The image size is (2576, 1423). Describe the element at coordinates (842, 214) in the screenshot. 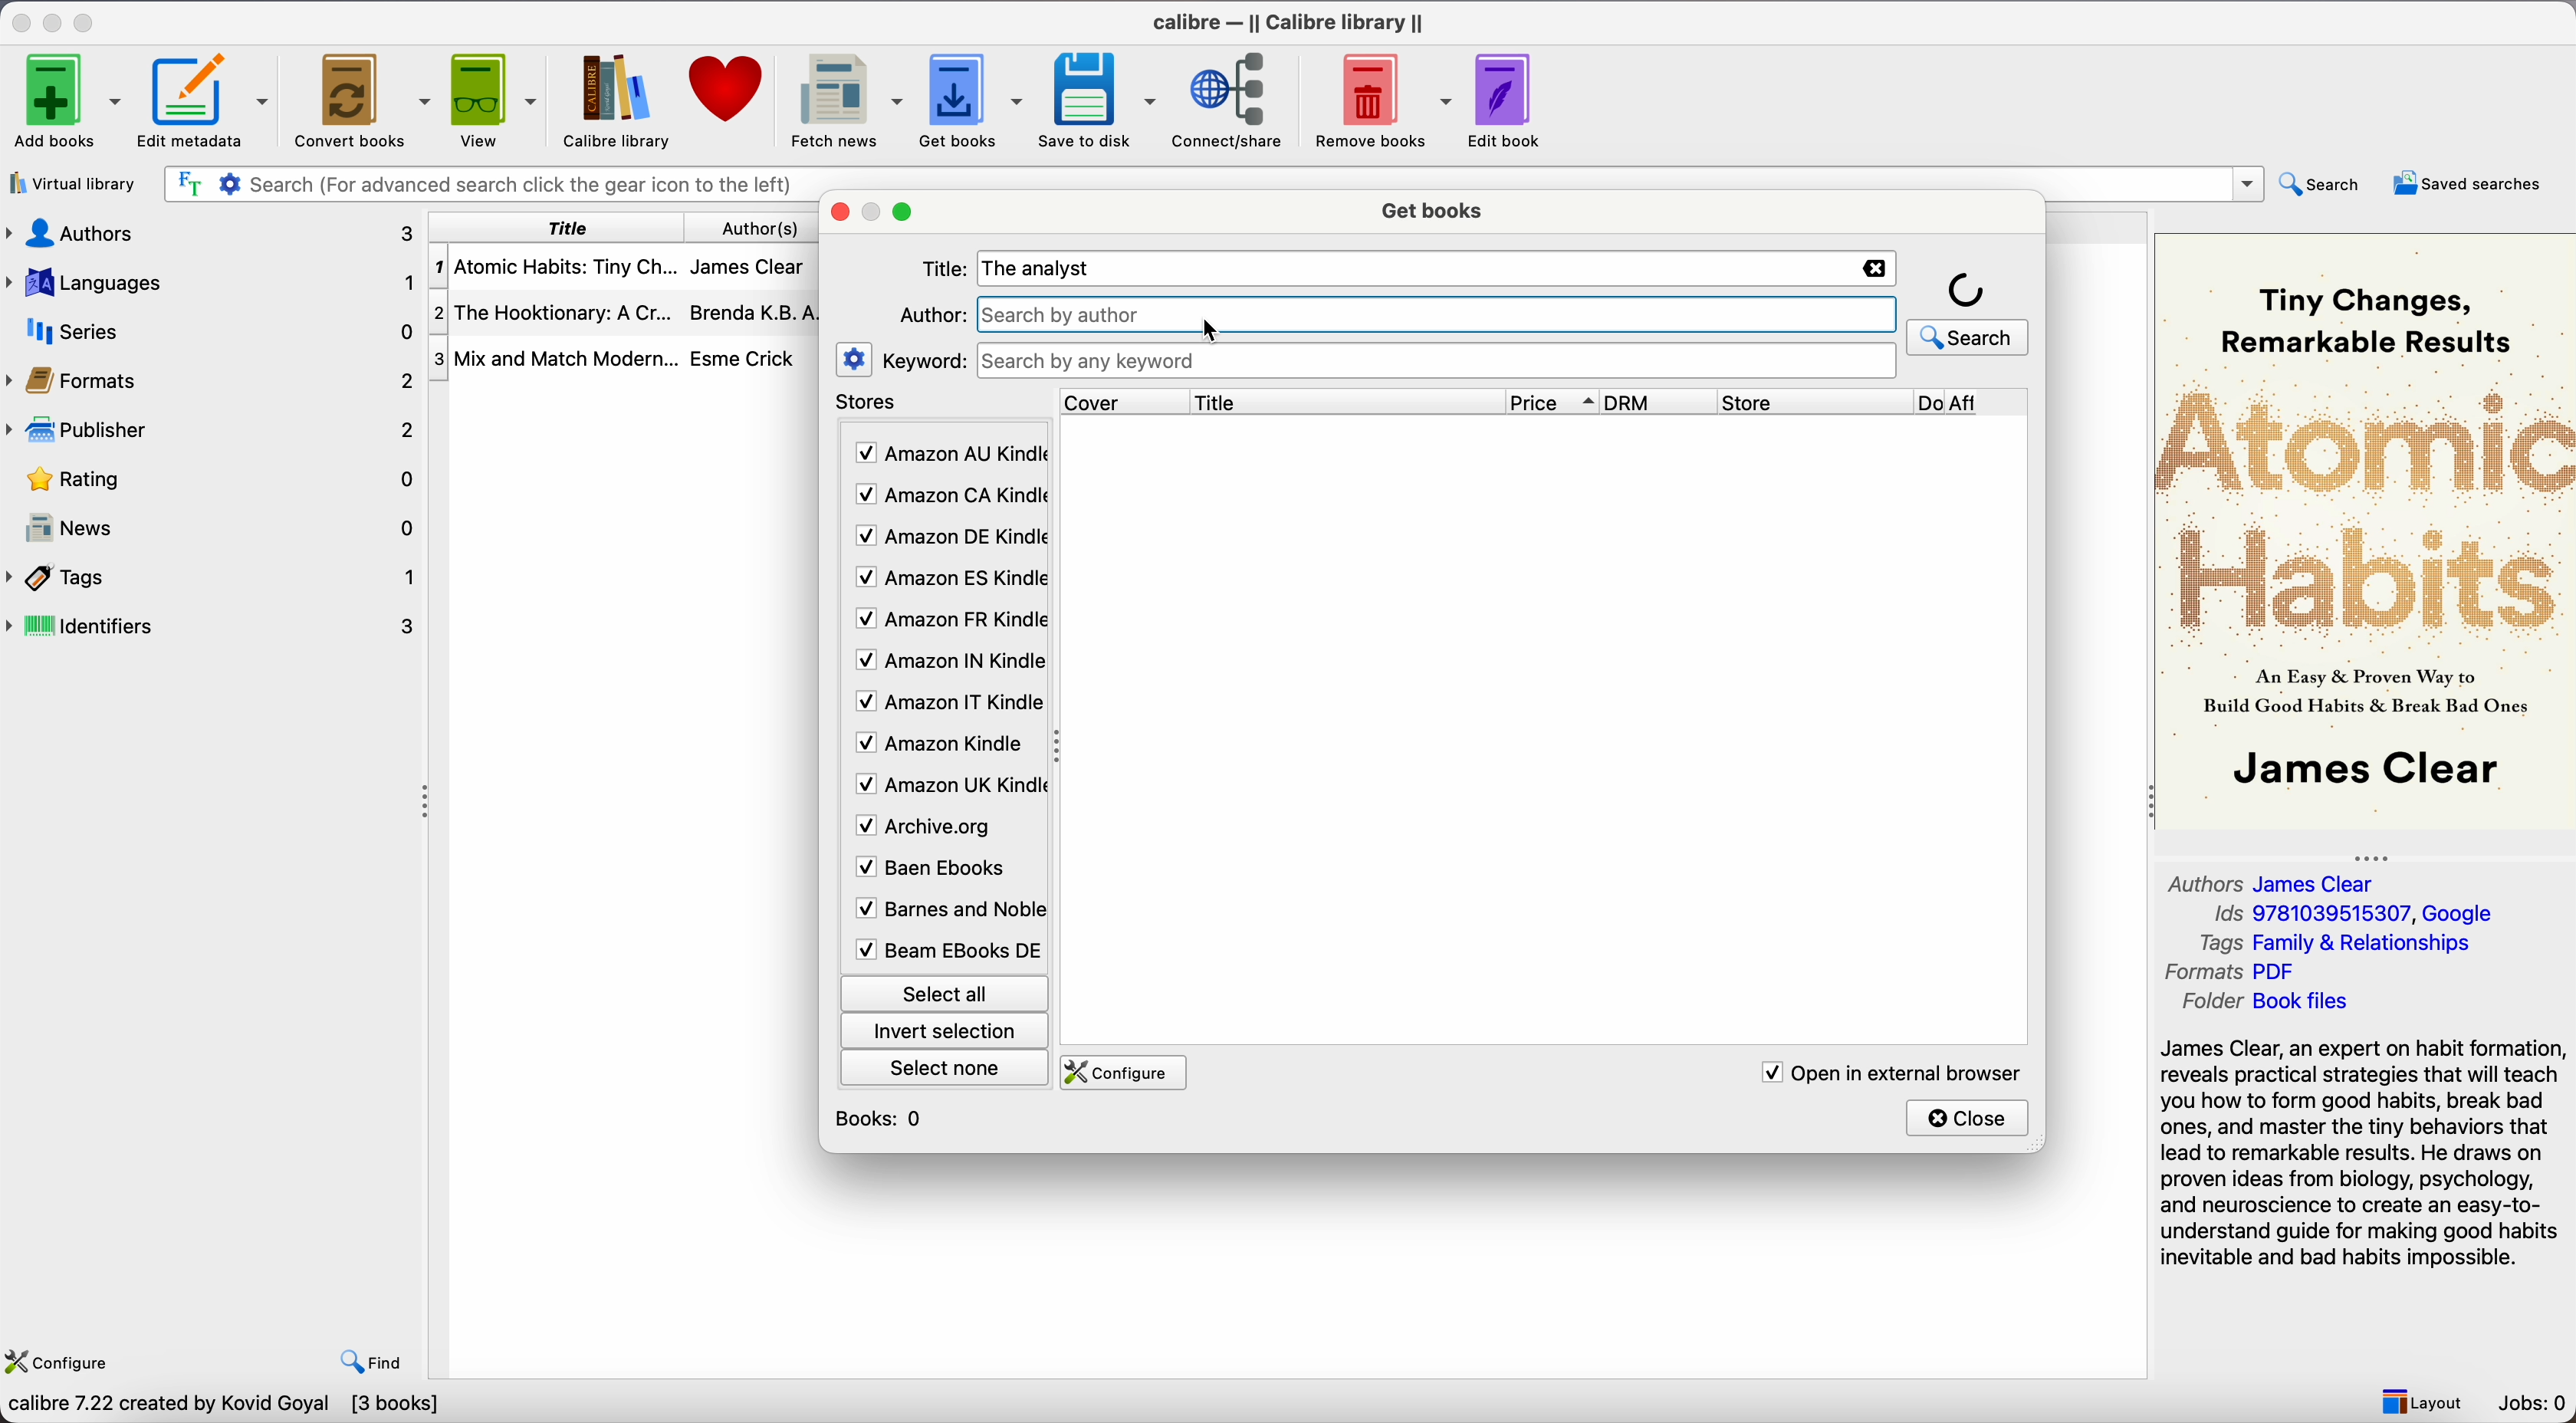

I see `close` at that location.